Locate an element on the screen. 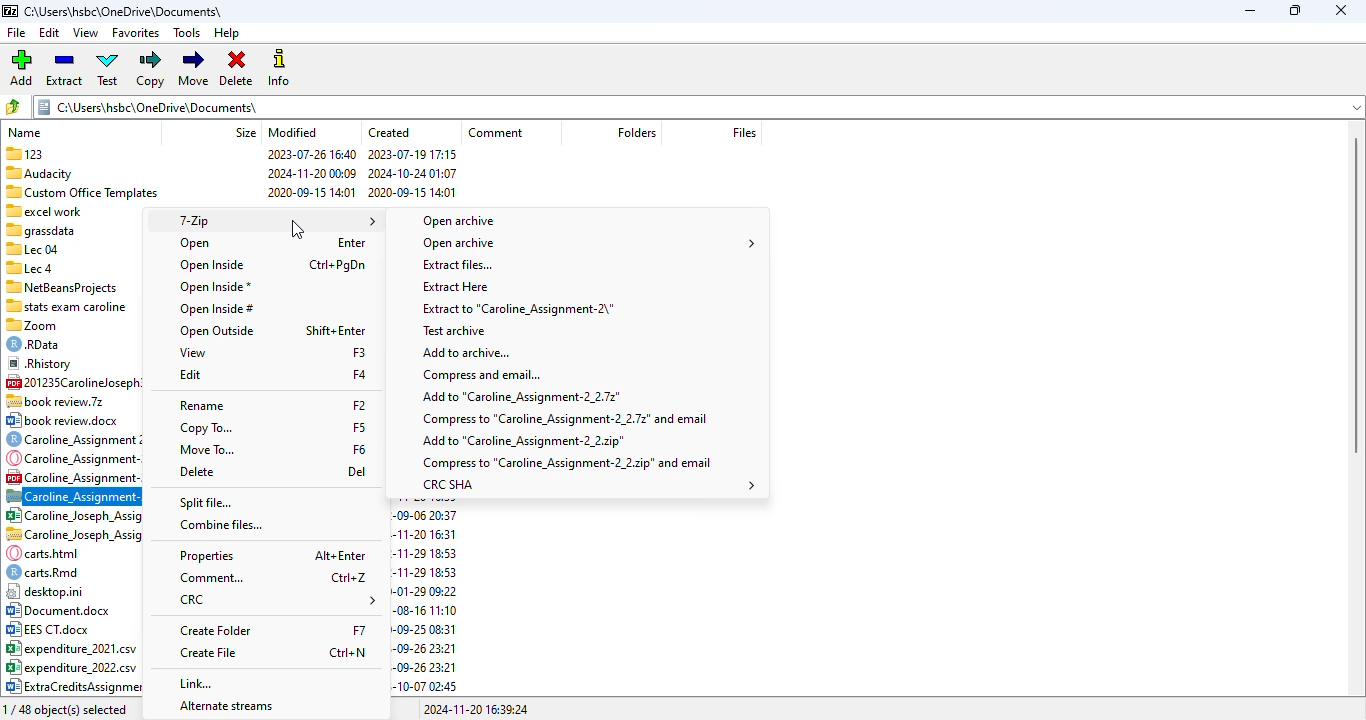  extract is located at coordinates (64, 68).